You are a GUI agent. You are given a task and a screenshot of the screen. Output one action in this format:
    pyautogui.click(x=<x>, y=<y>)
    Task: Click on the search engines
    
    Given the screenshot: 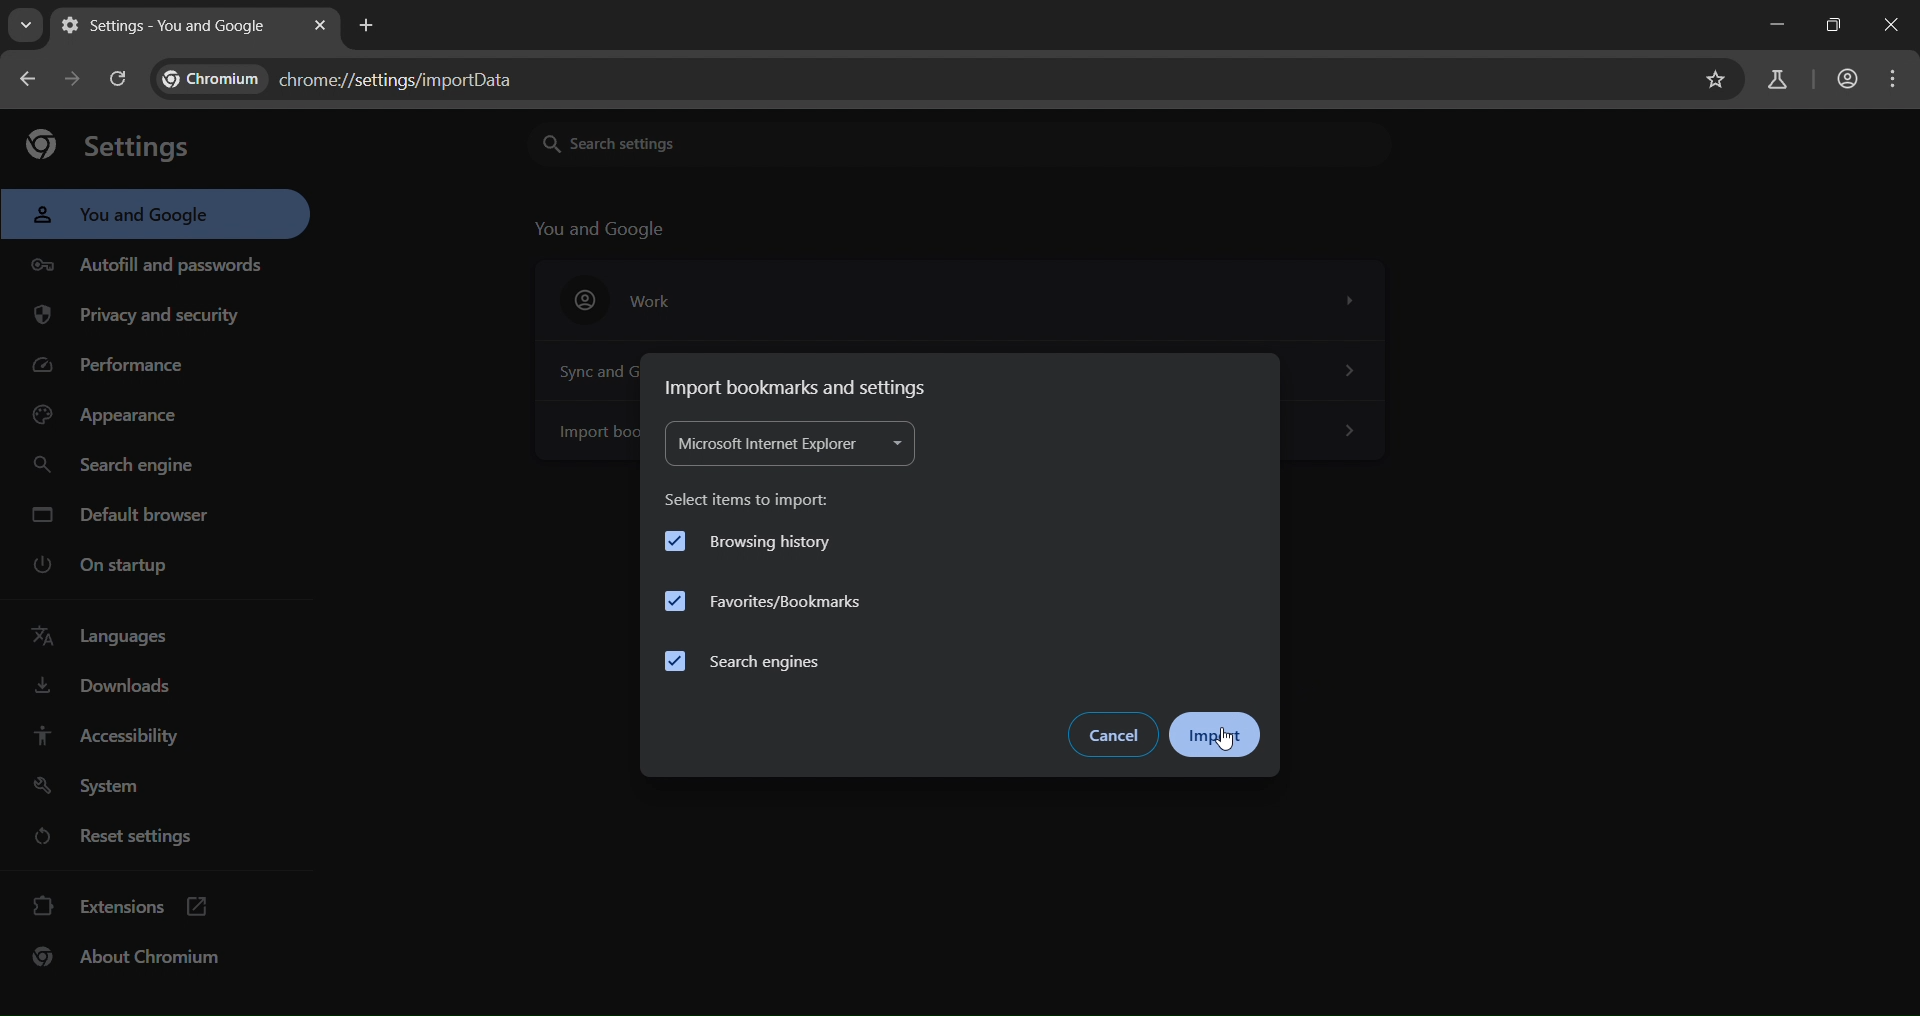 What is the action you would take?
    pyautogui.click(x=749, y=662)
    